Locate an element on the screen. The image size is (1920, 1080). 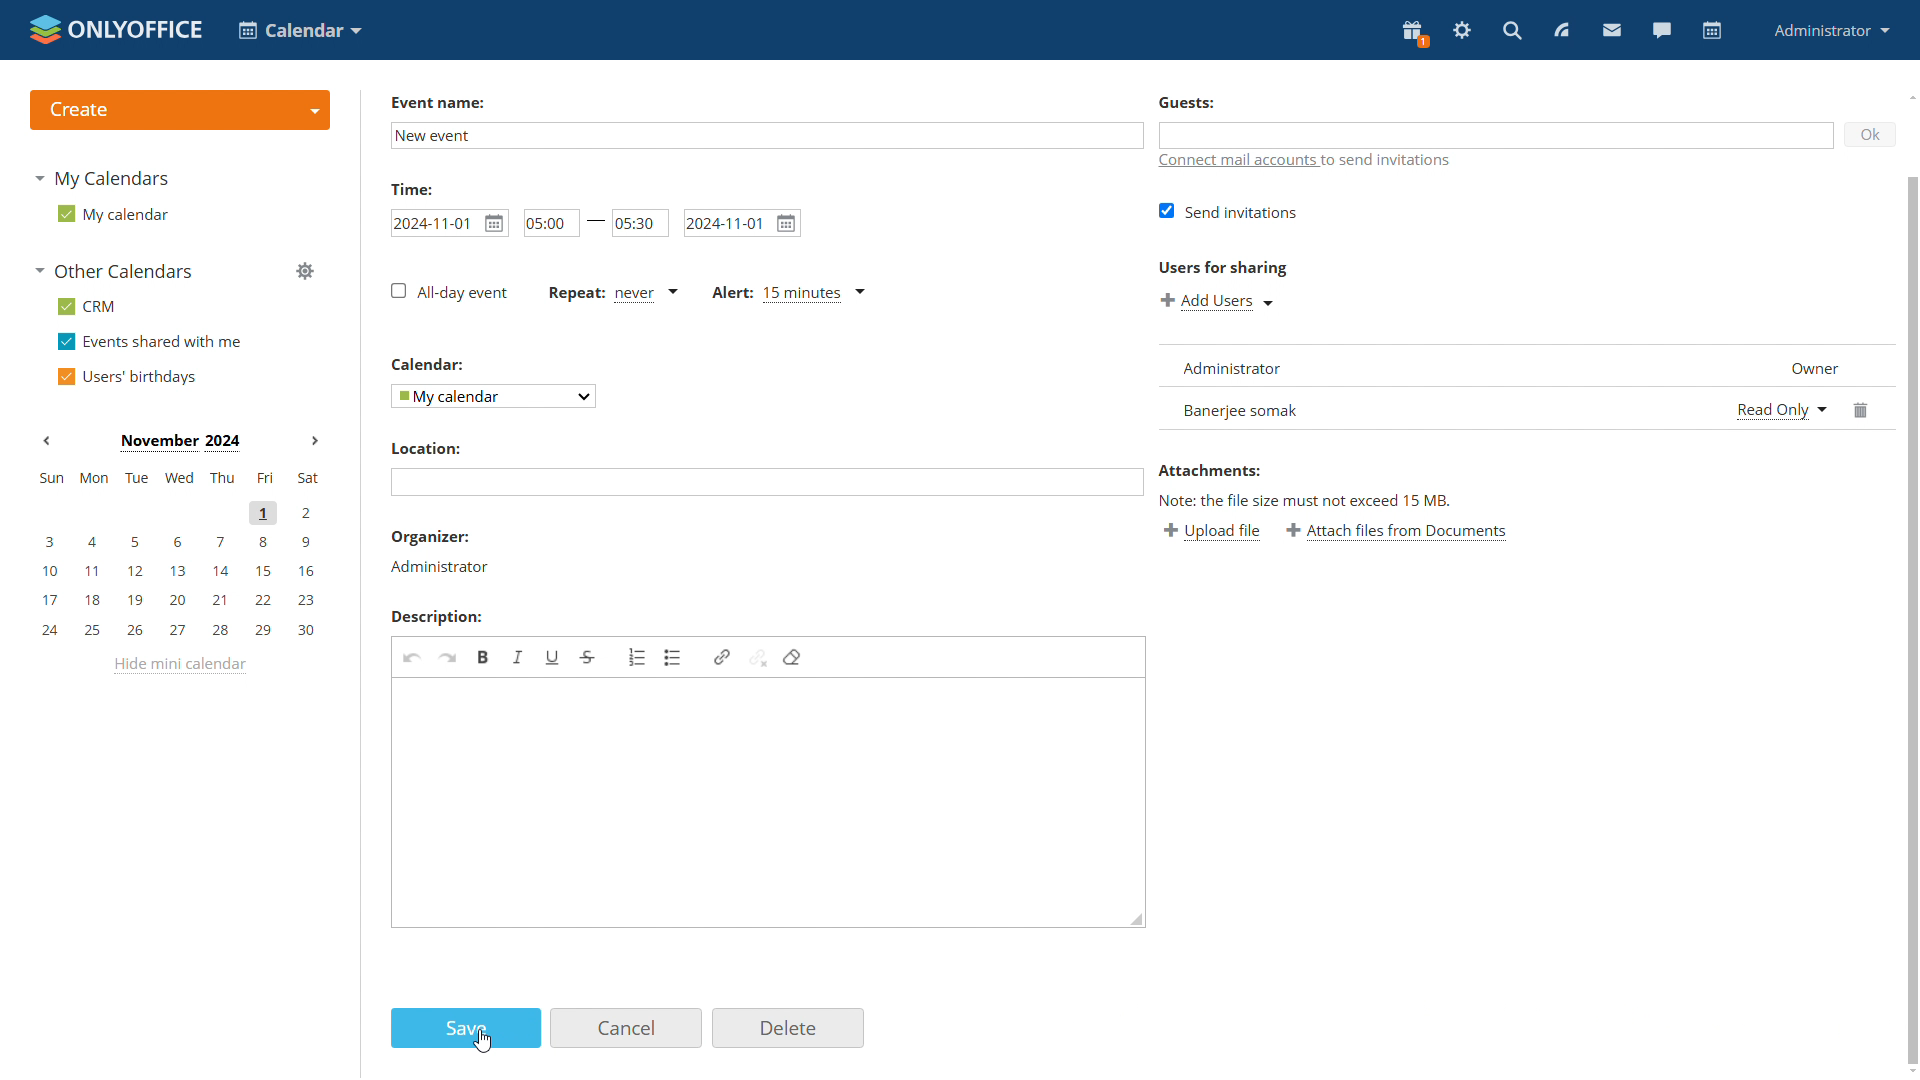
o K is located at coordinates (1871, 135).